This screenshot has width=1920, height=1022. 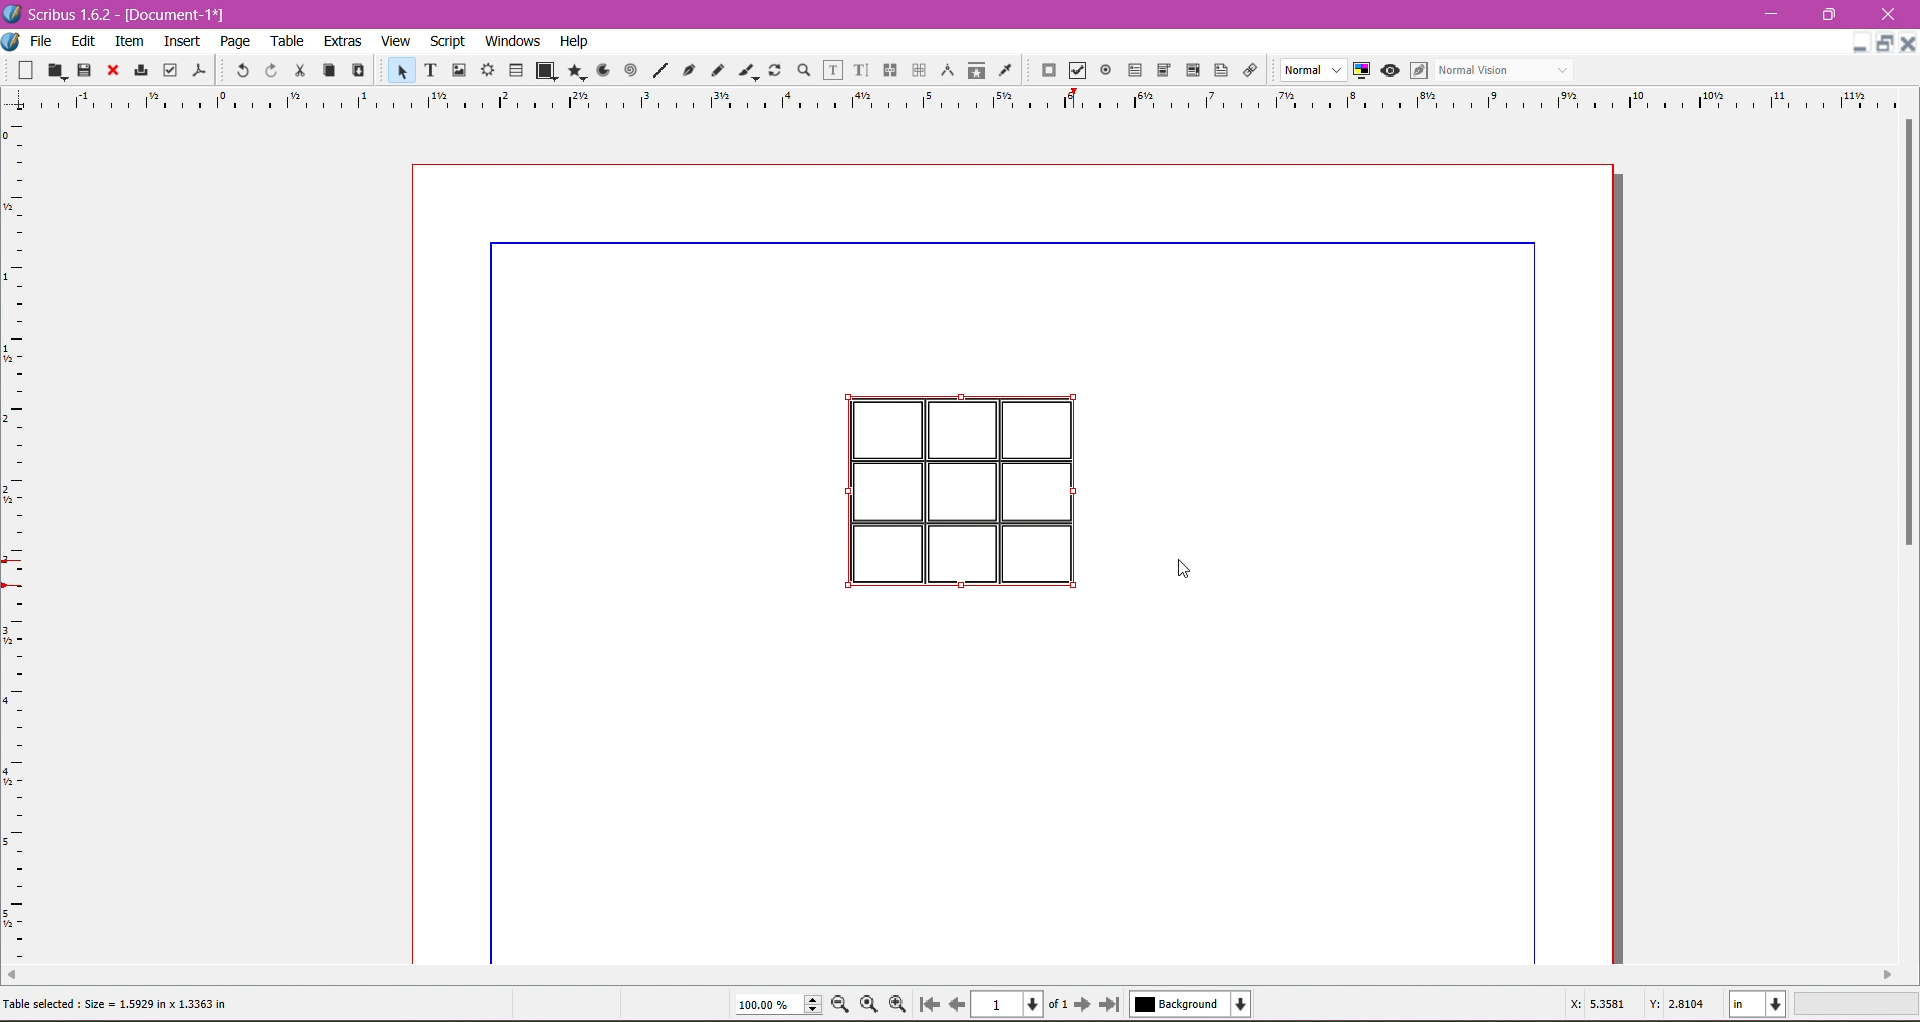 What do you see at coordinates (1218, 67) in the screenshot?
I see `Text Annotation` at bounding box center [1218, 67].